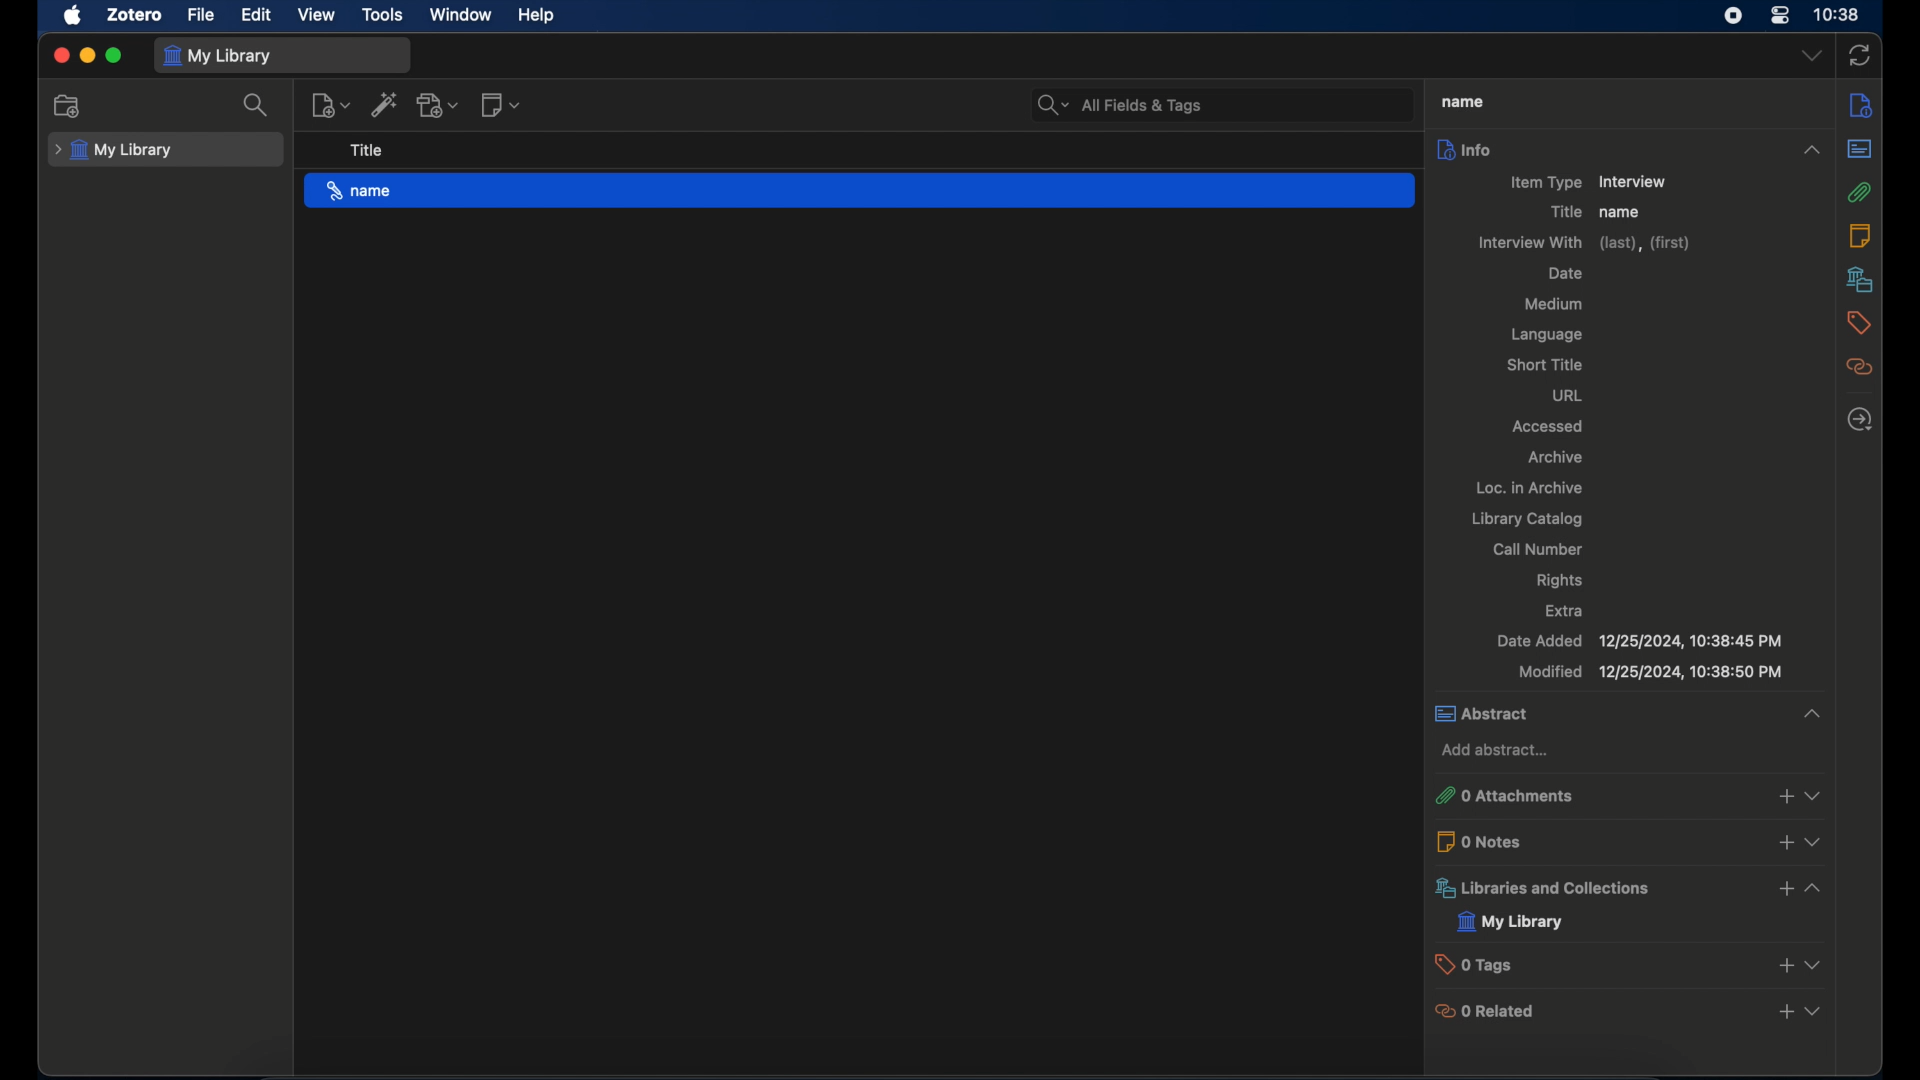 This screenshot has height=1080, width=1920. What do you see at coordinates (1781, 964) in the screenshot?
I see `add` at bounding box center [1781, 964].